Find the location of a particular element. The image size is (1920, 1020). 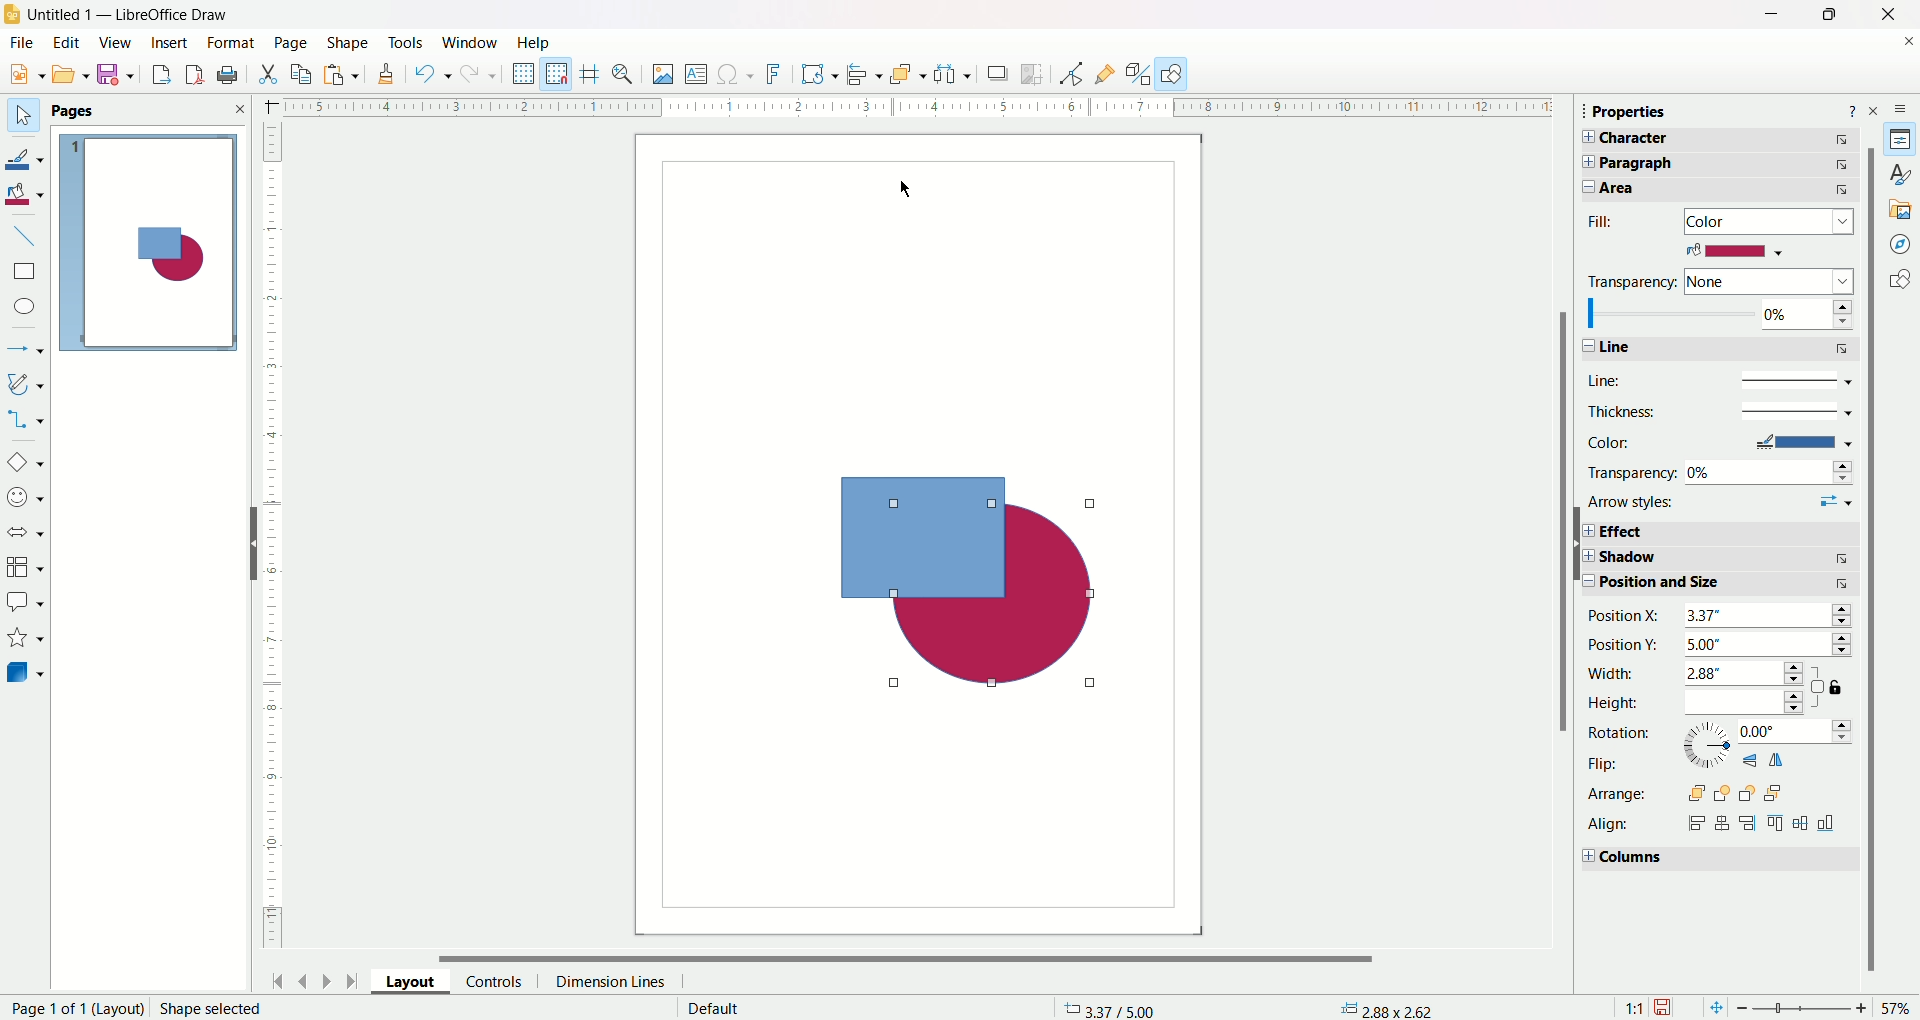

fill is located at coordinates (1724, 221).